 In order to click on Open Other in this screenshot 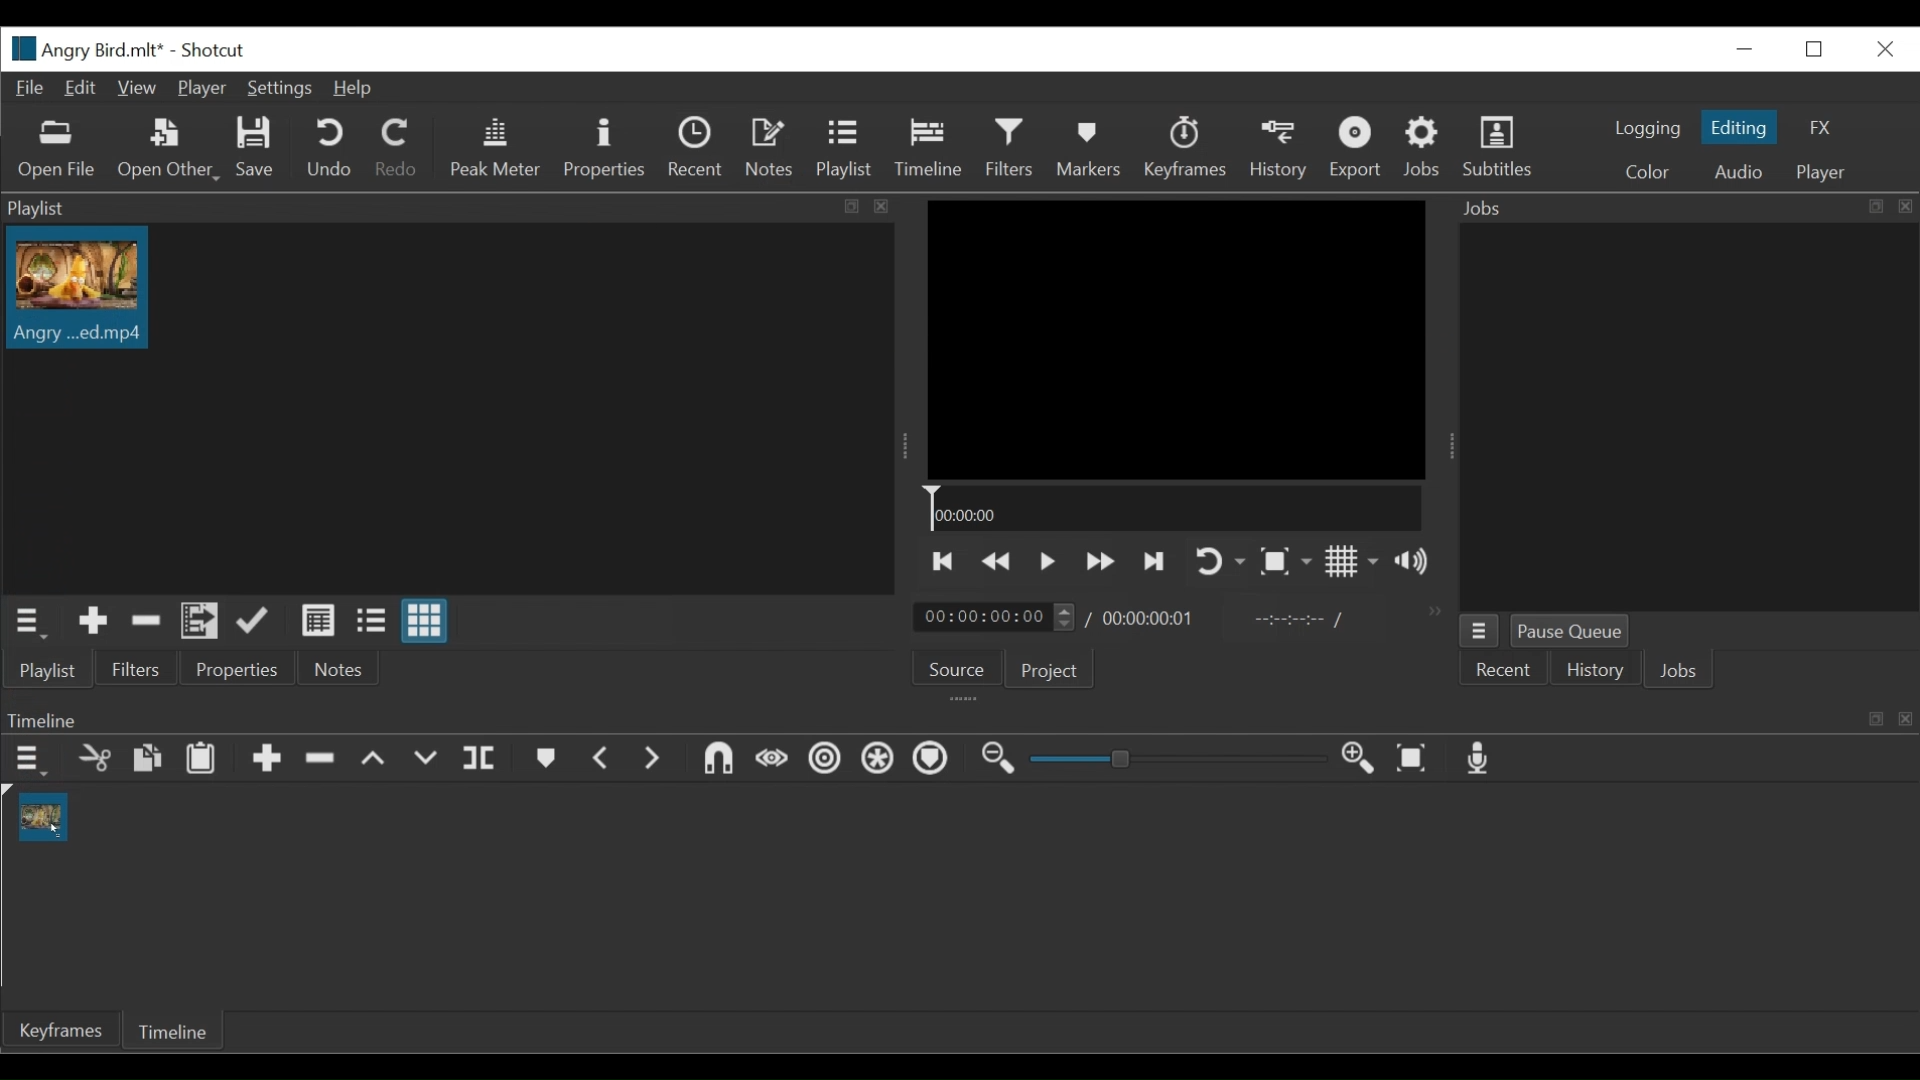, I will do `click(167, 148)`.